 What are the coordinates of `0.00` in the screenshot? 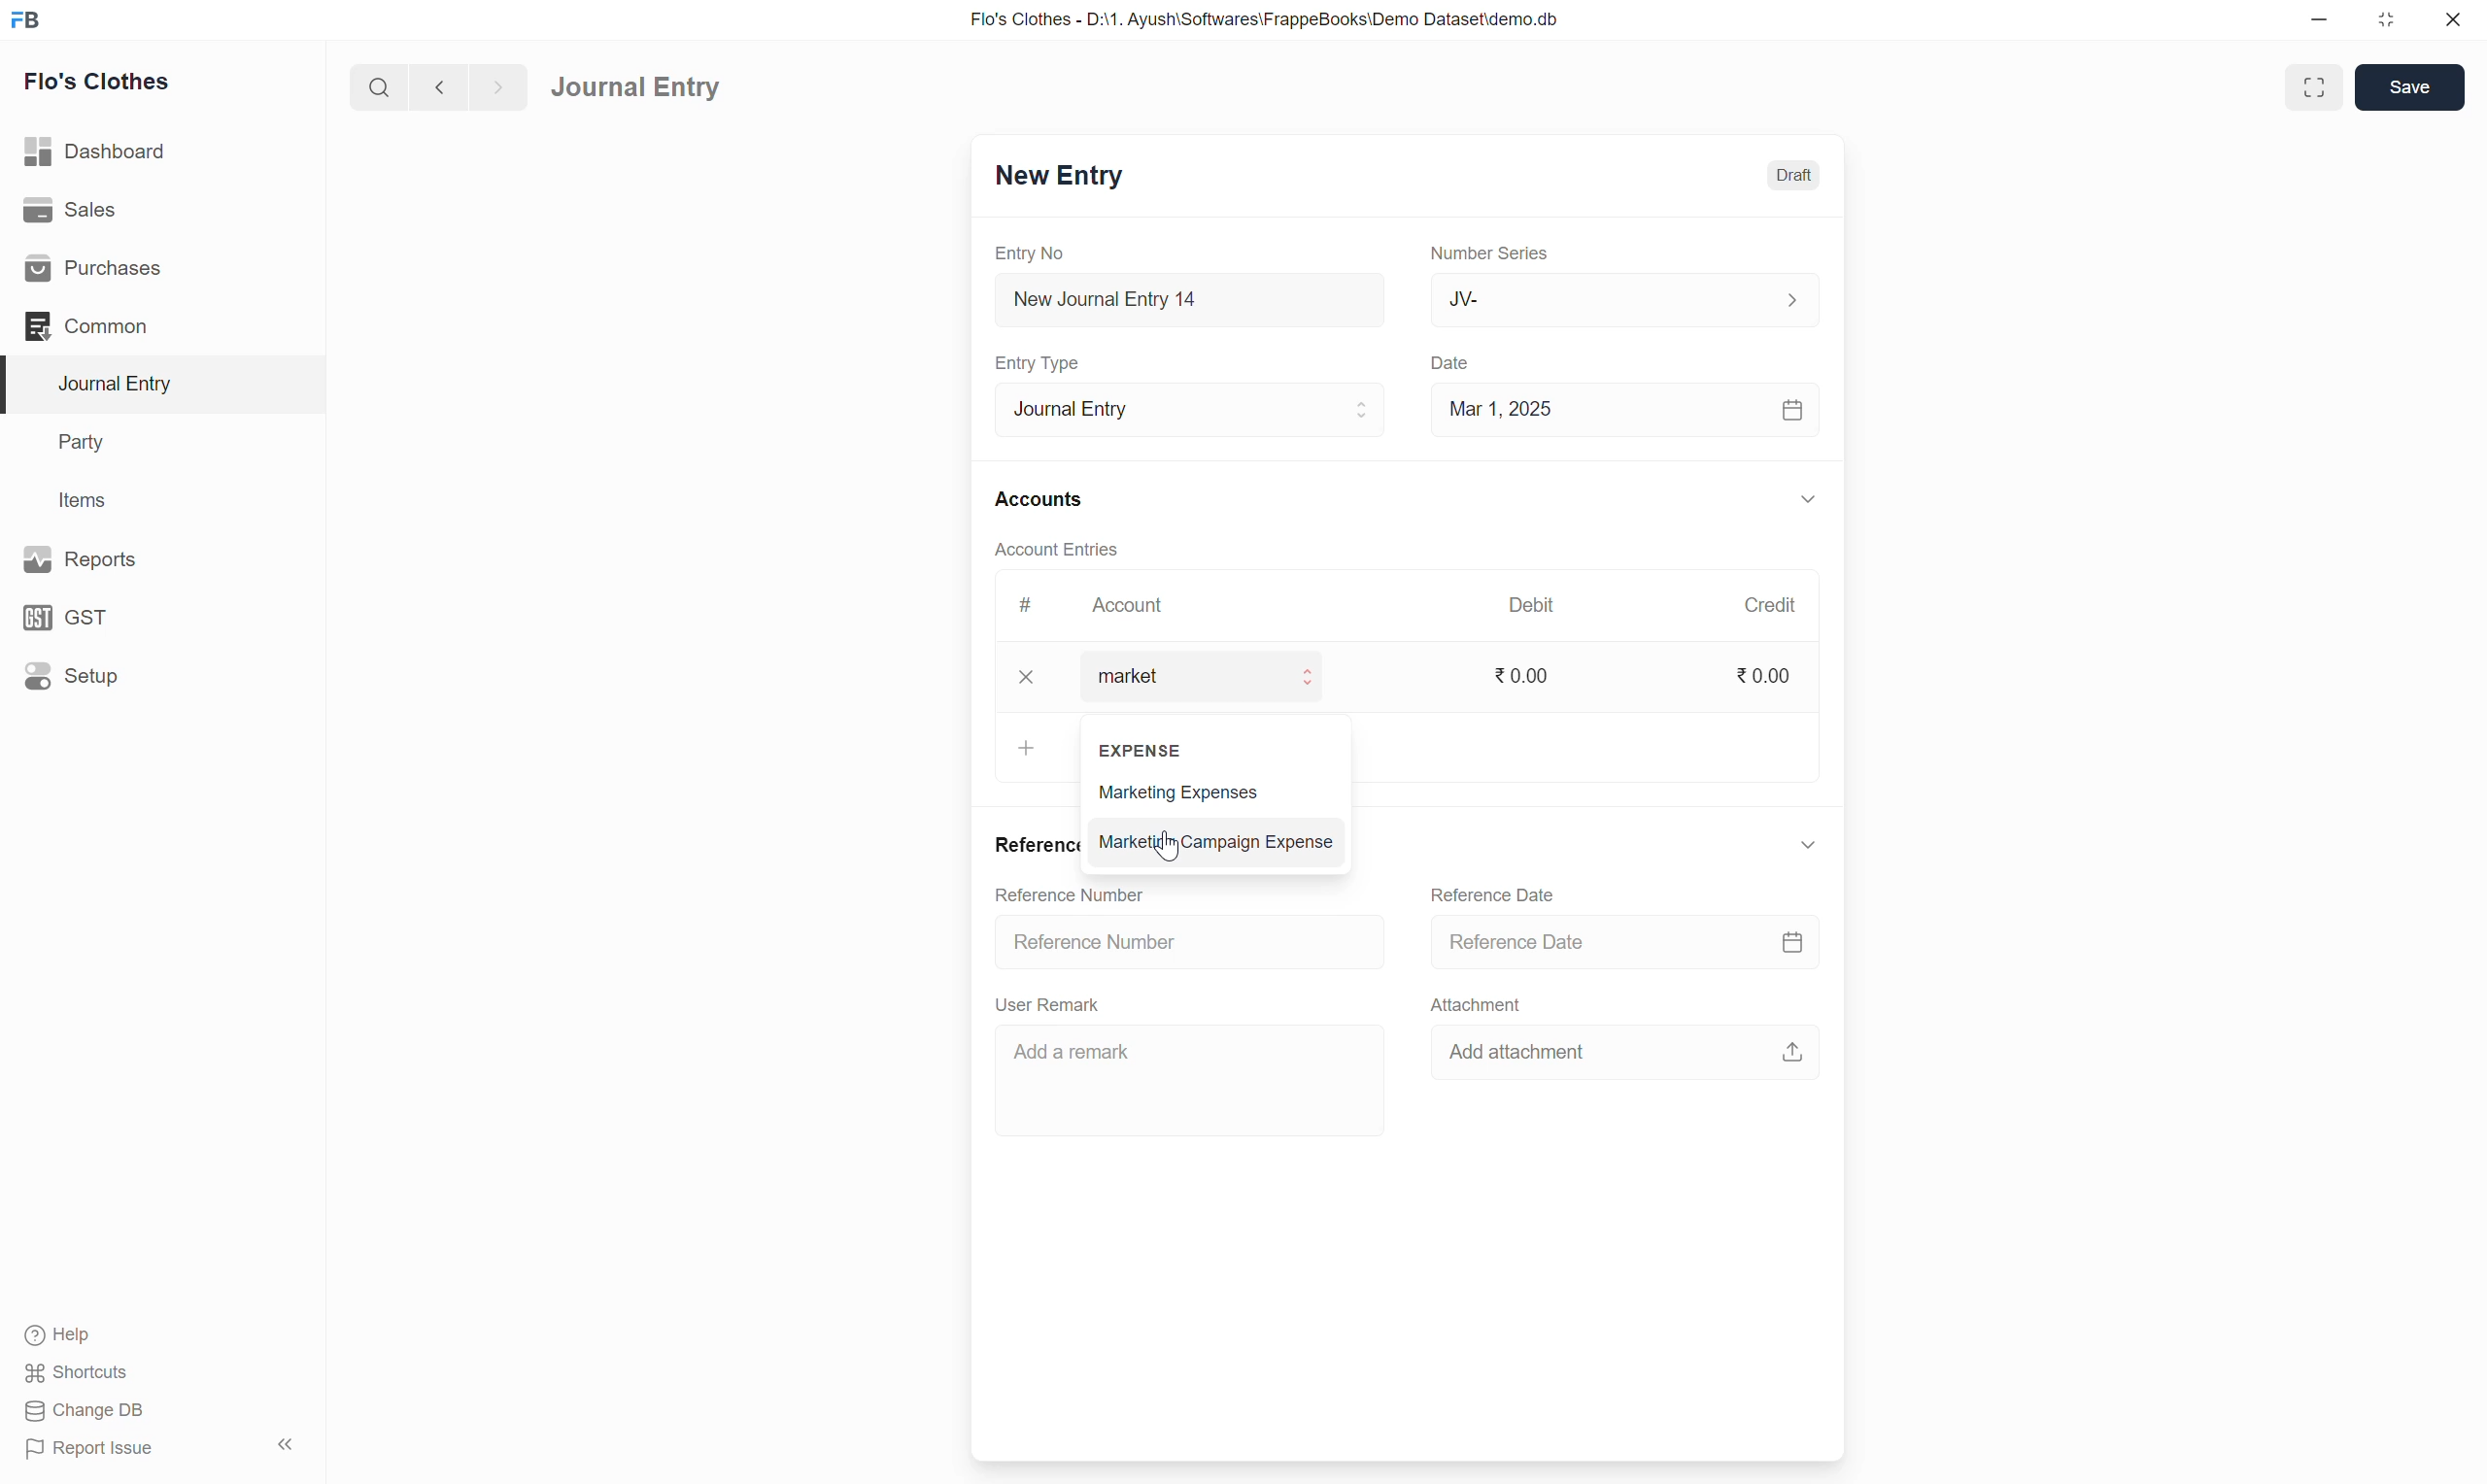 It's located at (1765, 675).